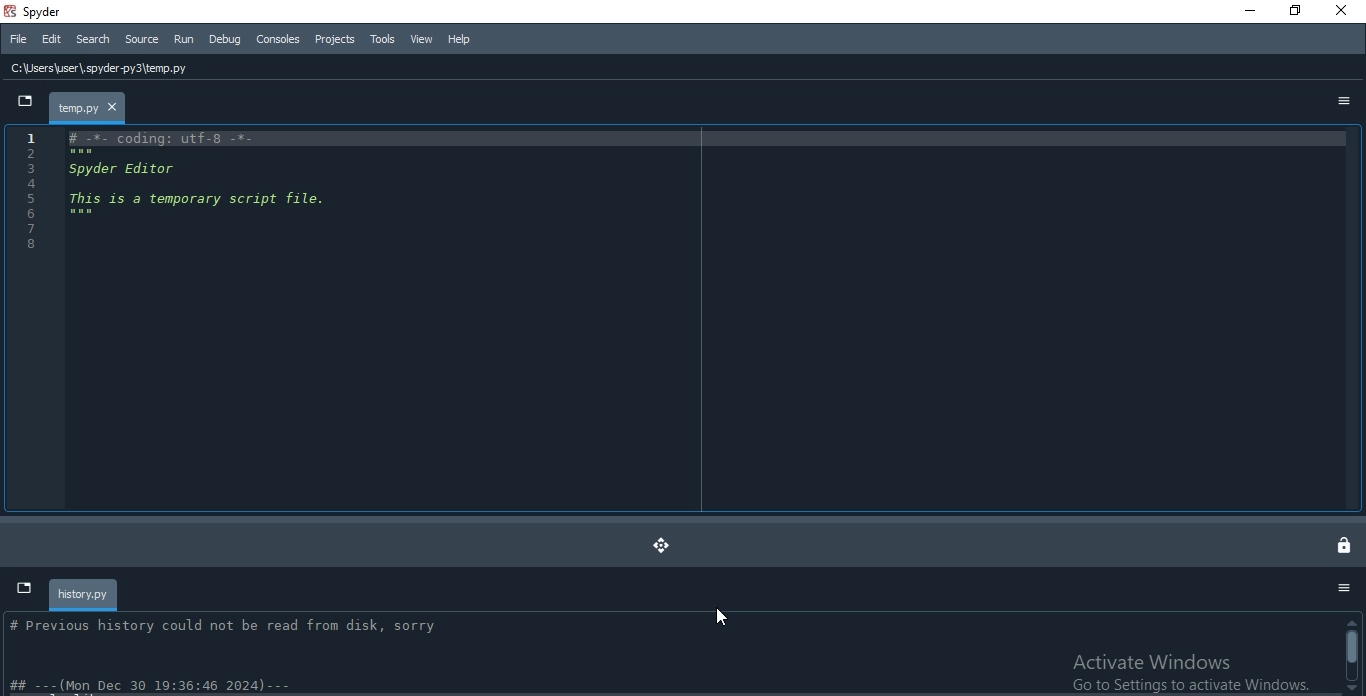  Describe the element at coordinates (1332, 101) in the screenshot. I see `options` at that location.